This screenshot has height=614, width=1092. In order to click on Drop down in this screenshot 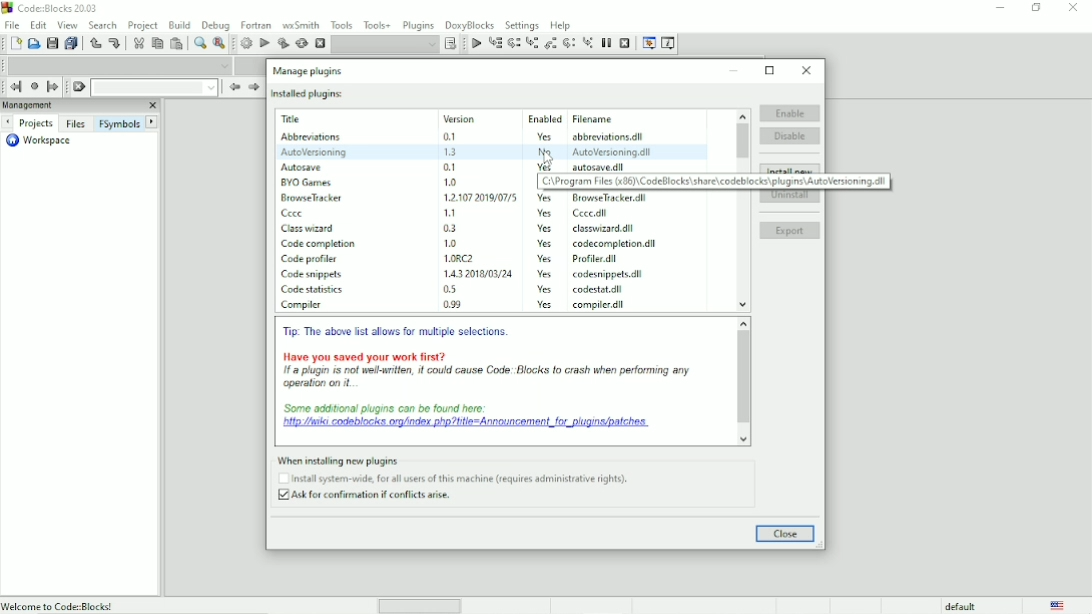, I will do `click(117, 65)`.